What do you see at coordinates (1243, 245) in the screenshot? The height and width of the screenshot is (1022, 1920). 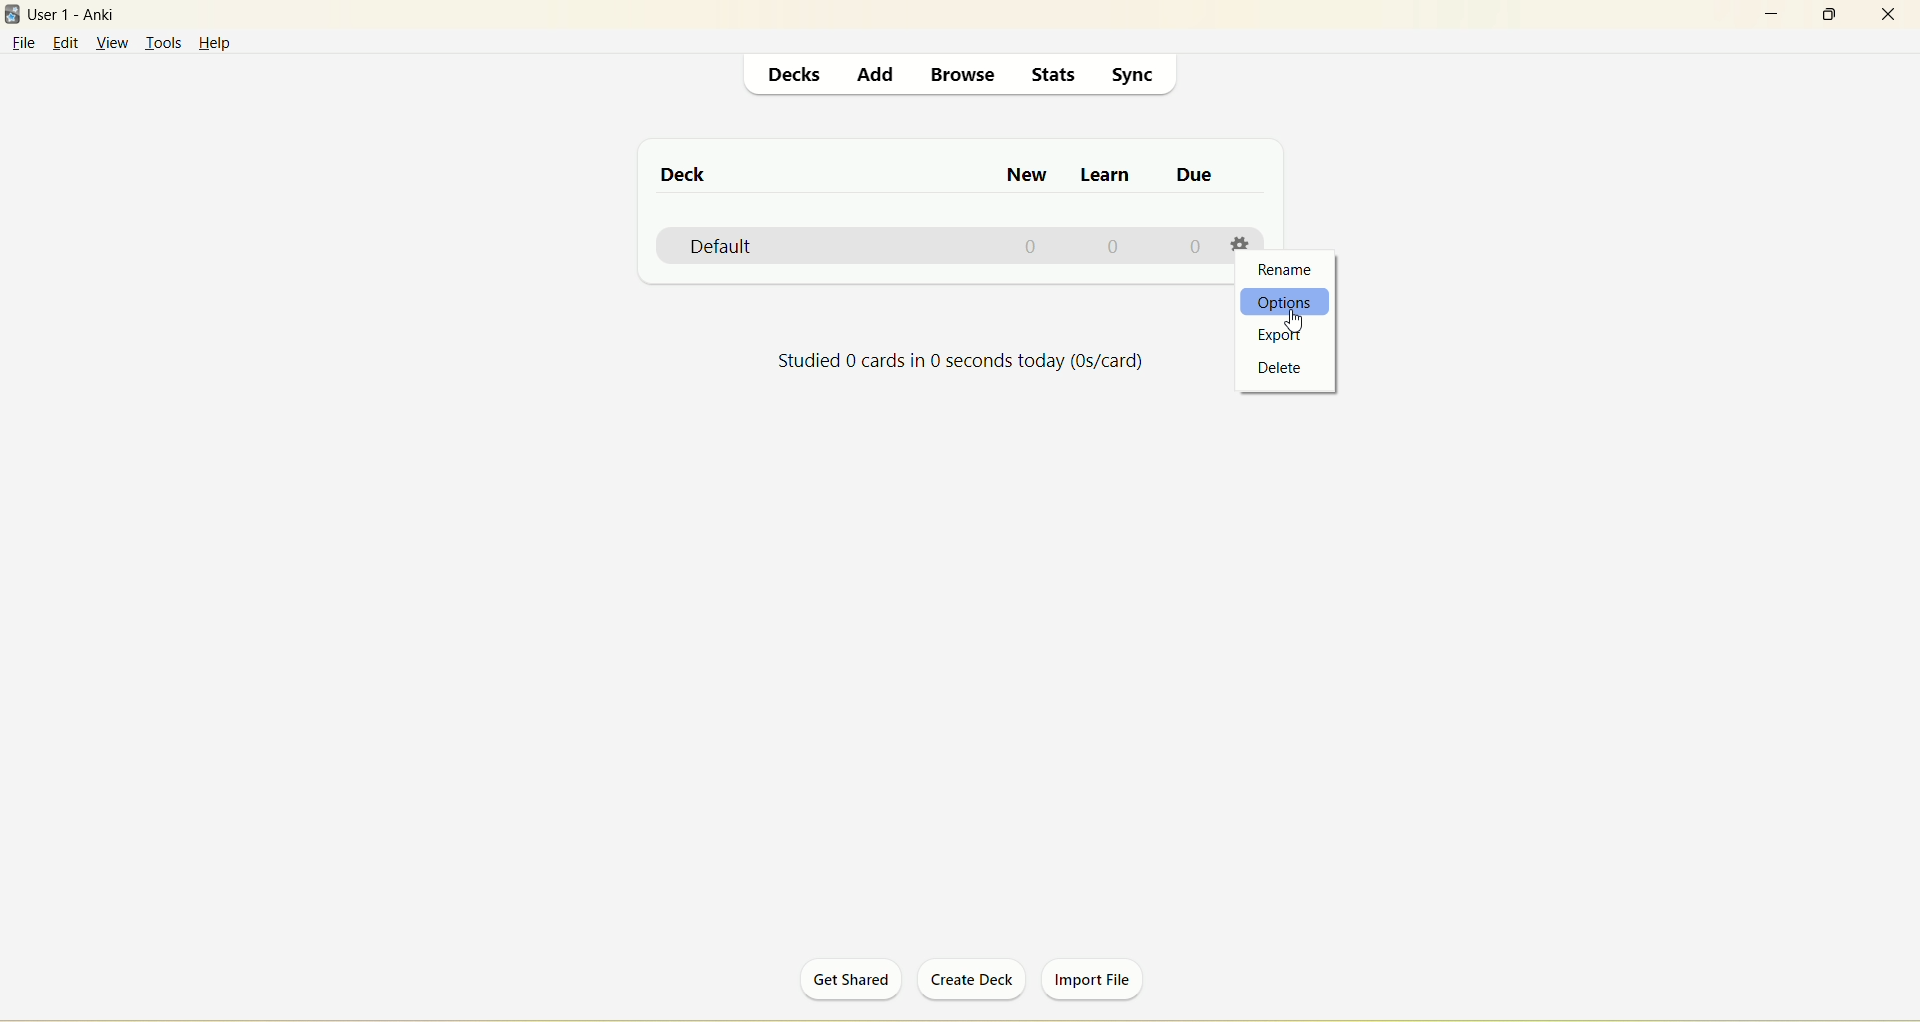 I see `settings` at bounding box center [1243, 245].